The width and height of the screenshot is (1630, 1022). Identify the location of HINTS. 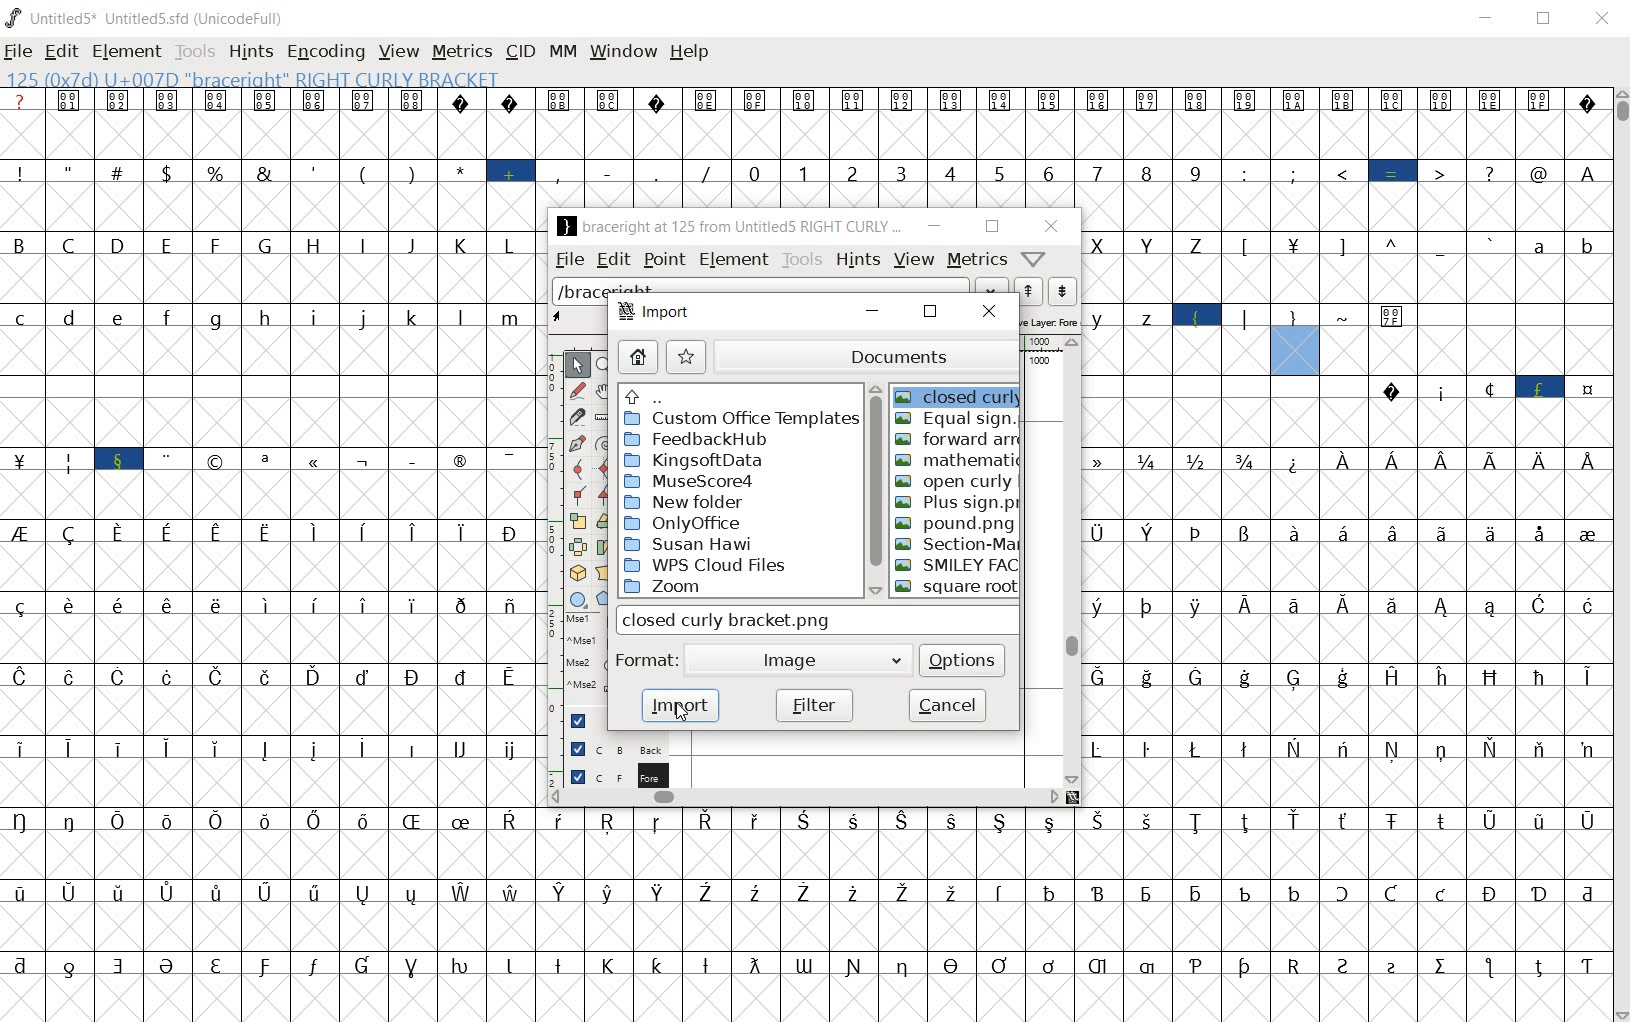
(250, 53).